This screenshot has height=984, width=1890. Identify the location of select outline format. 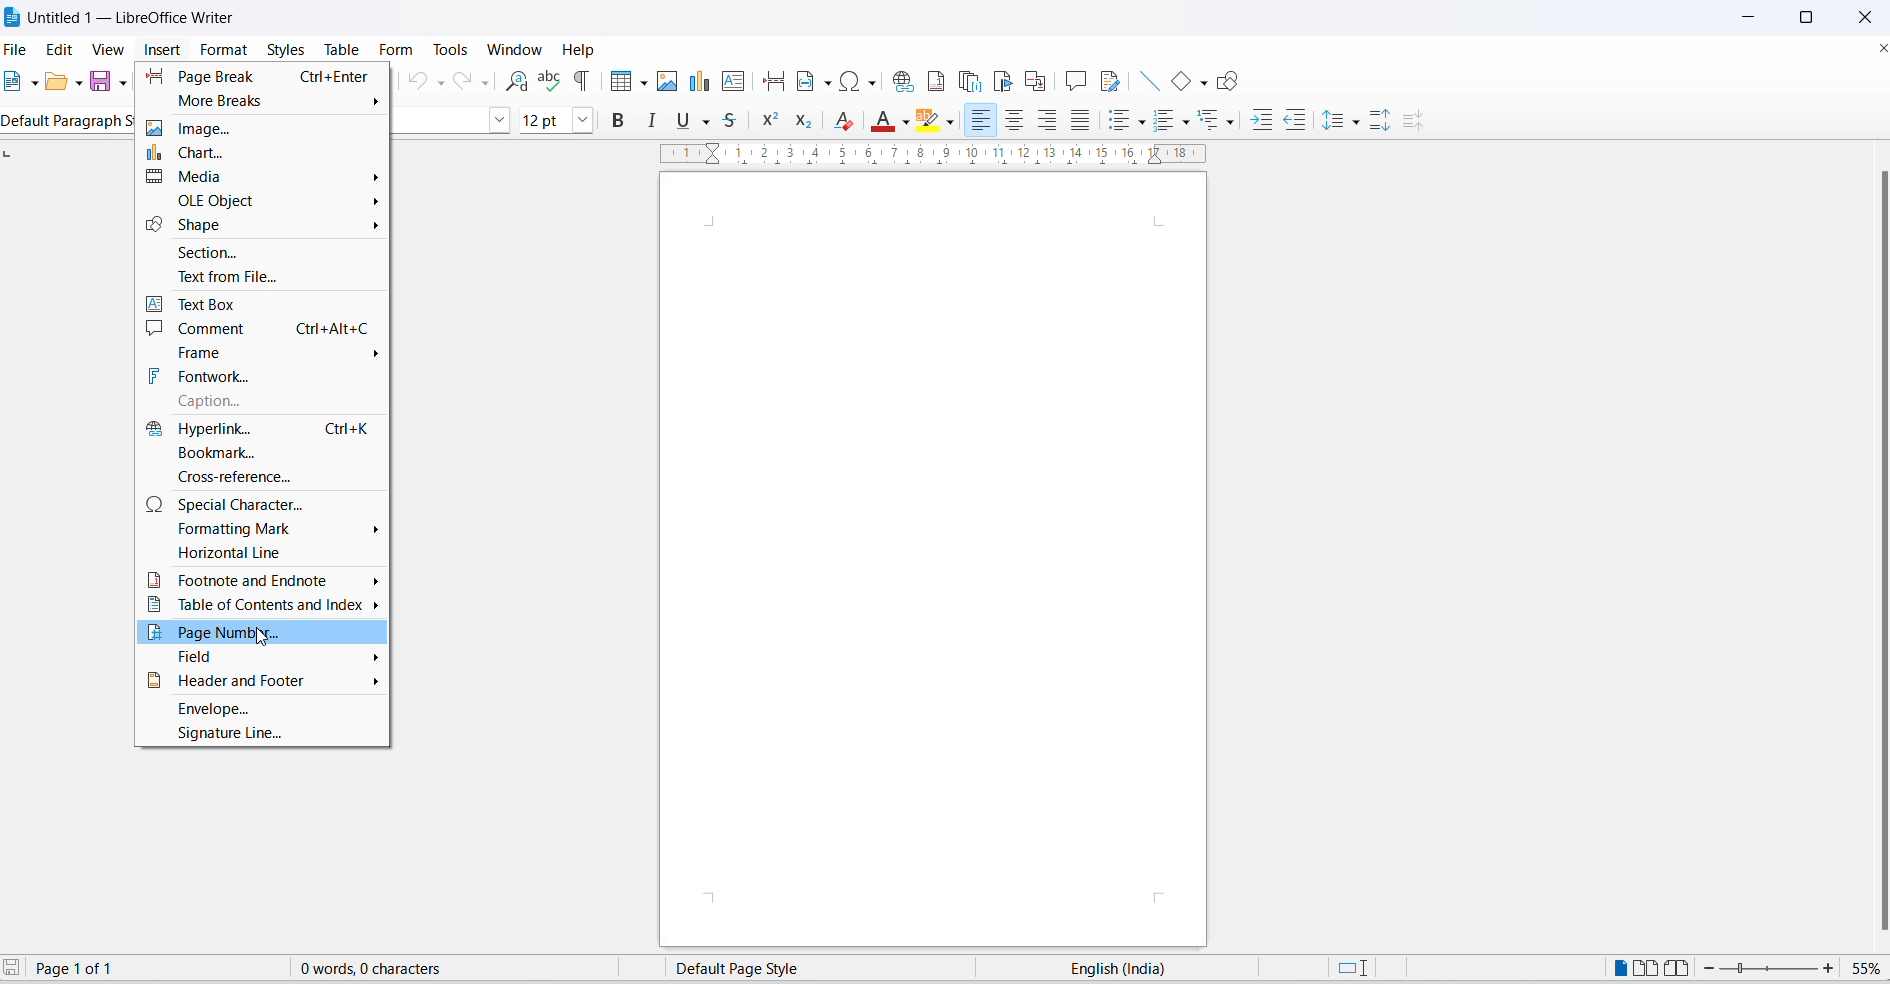
(1220, 121).